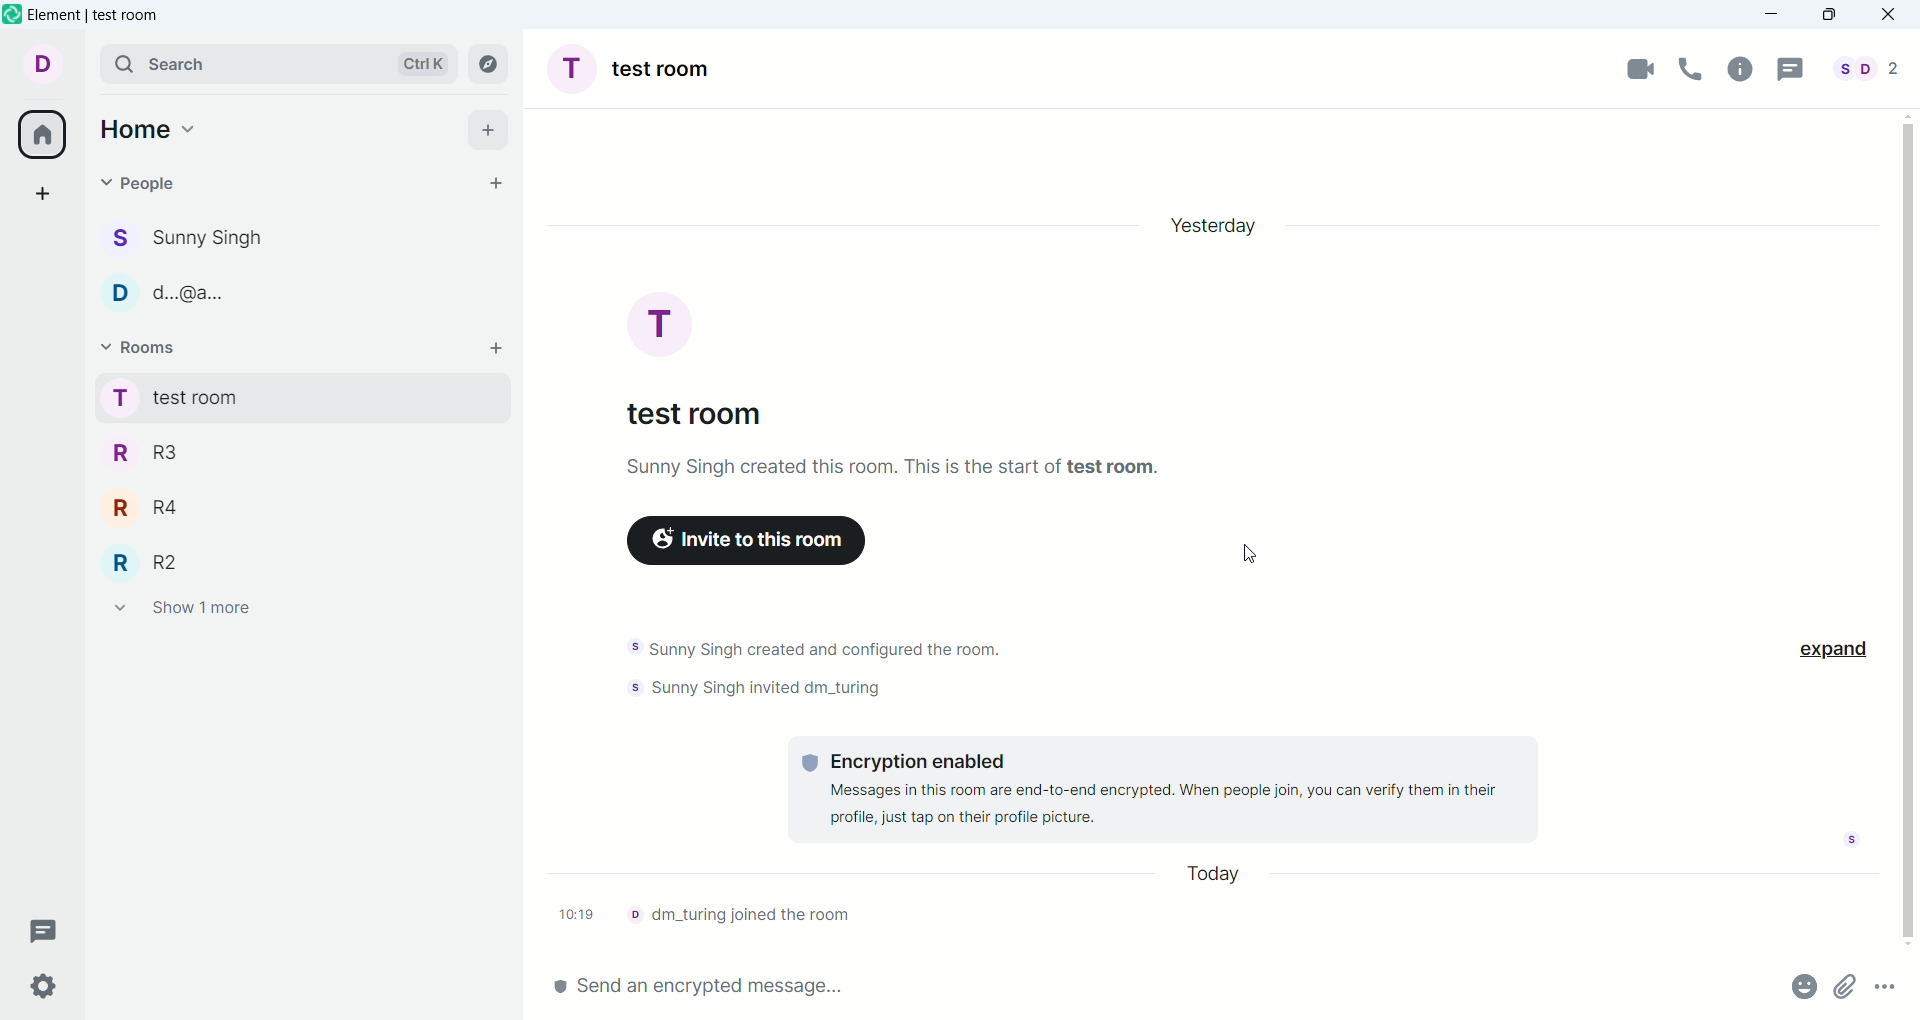  Describe the element at coordinates (639, 69) in the screenshot. I see `room` at that location.